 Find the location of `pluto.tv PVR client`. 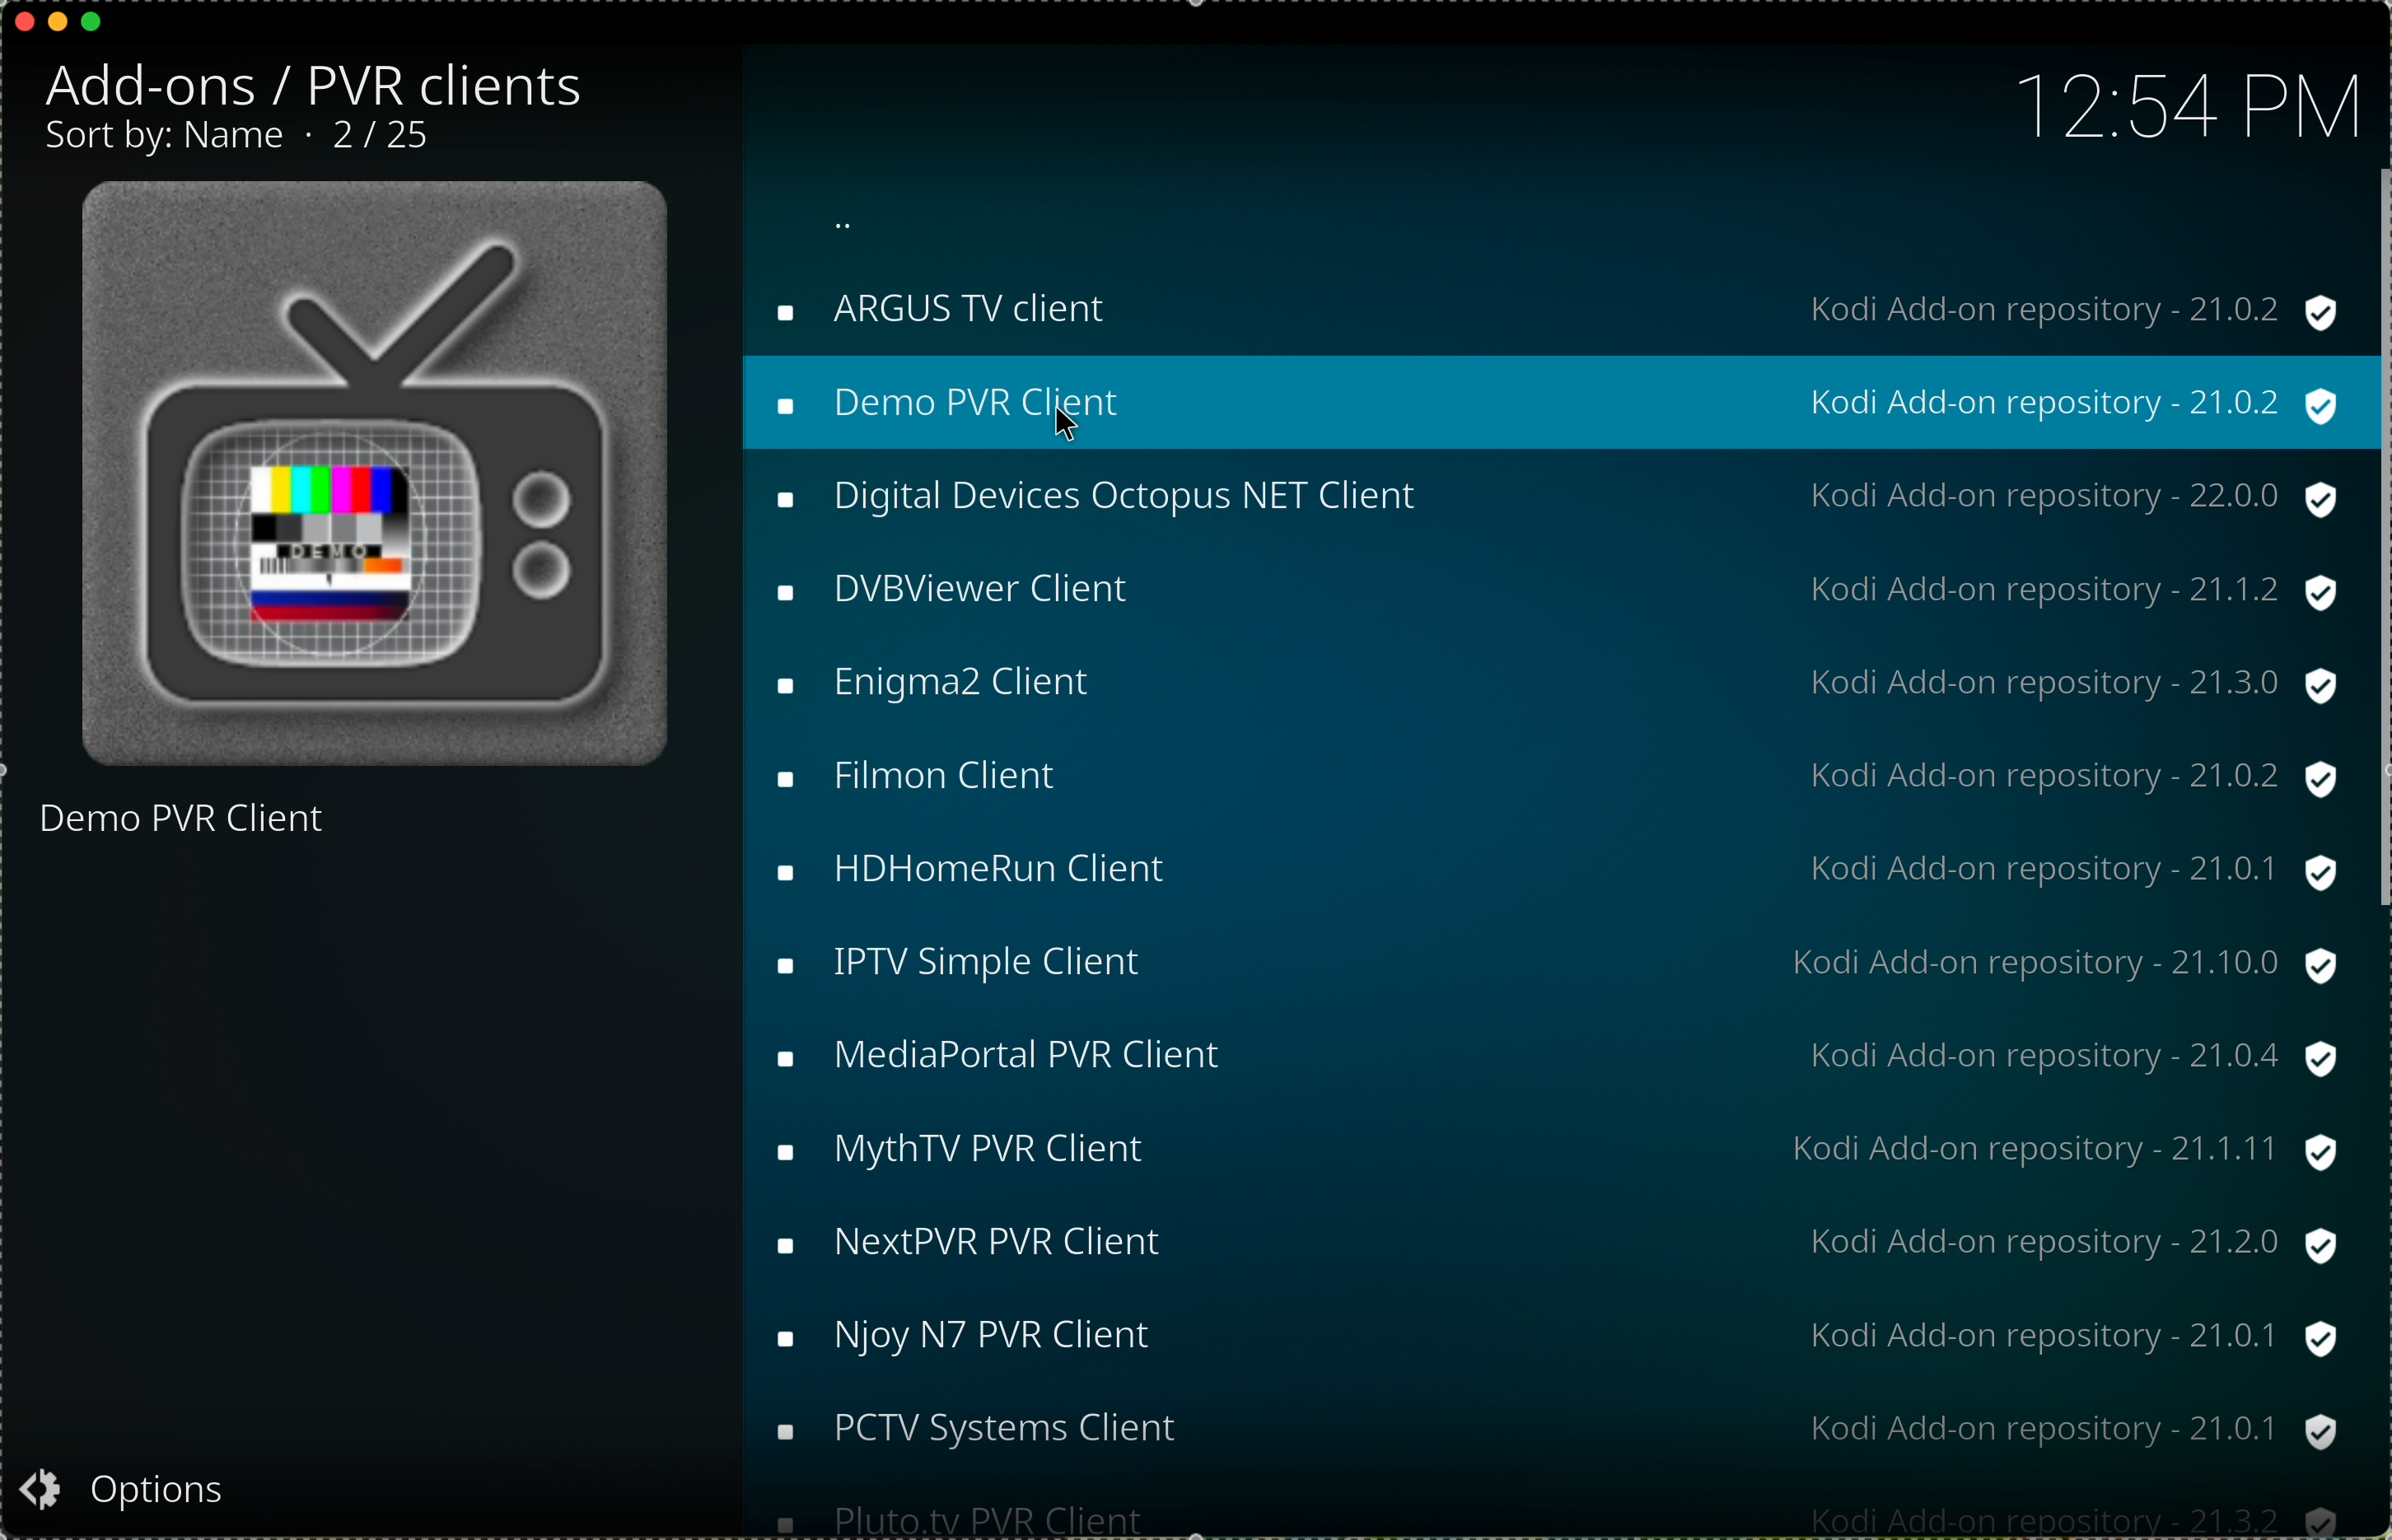

pluto.tv PVR client is located at coordinates (999, 1517).